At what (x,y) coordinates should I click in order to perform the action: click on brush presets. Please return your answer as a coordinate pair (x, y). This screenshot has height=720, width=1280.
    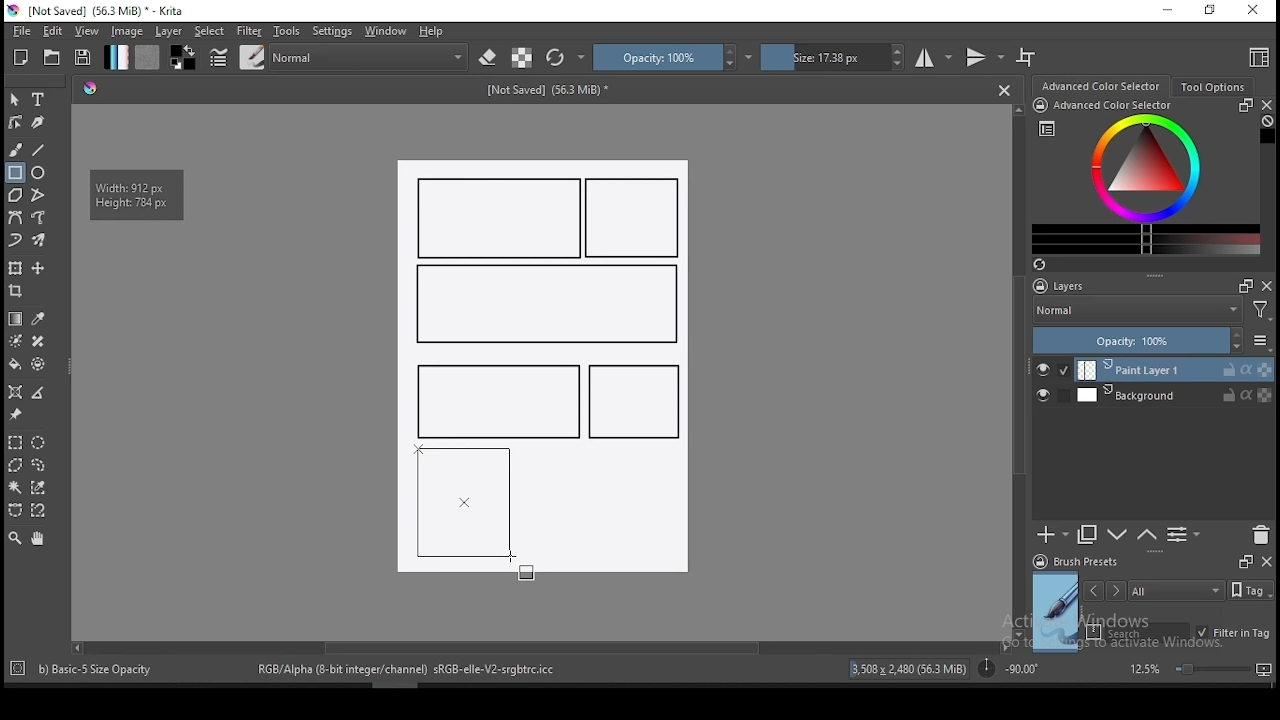
    Looking at the image, I should click on (1082, 562).